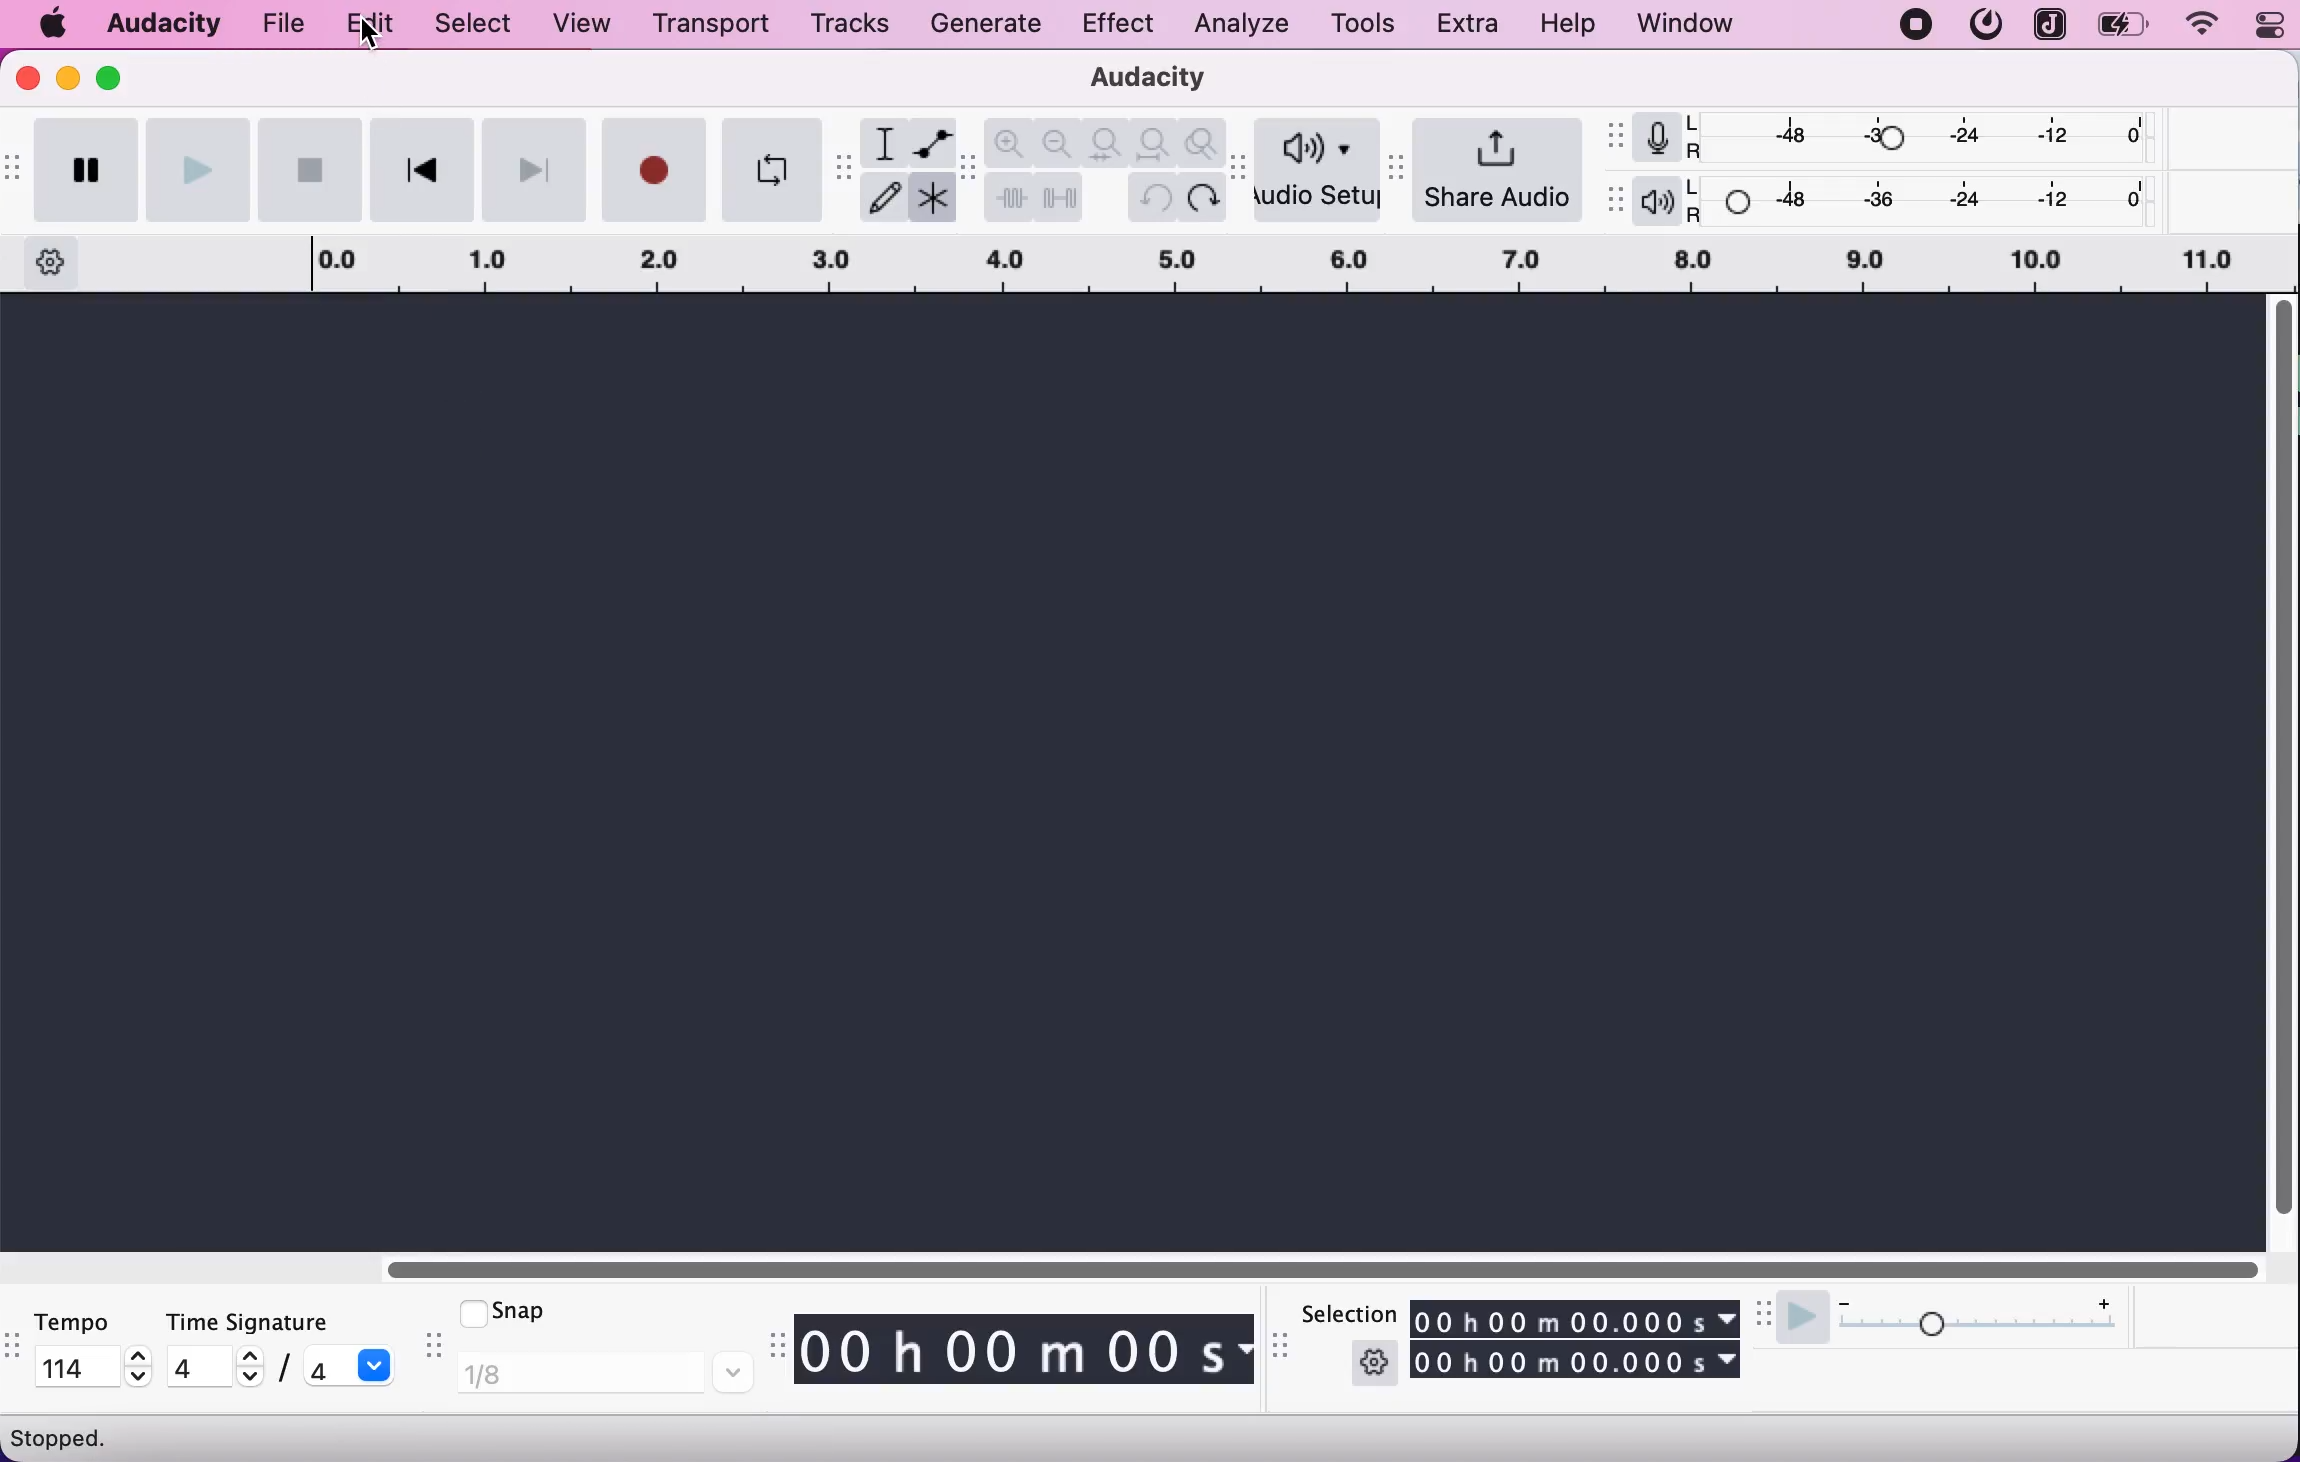  I want to click on play, so click(198, 168).